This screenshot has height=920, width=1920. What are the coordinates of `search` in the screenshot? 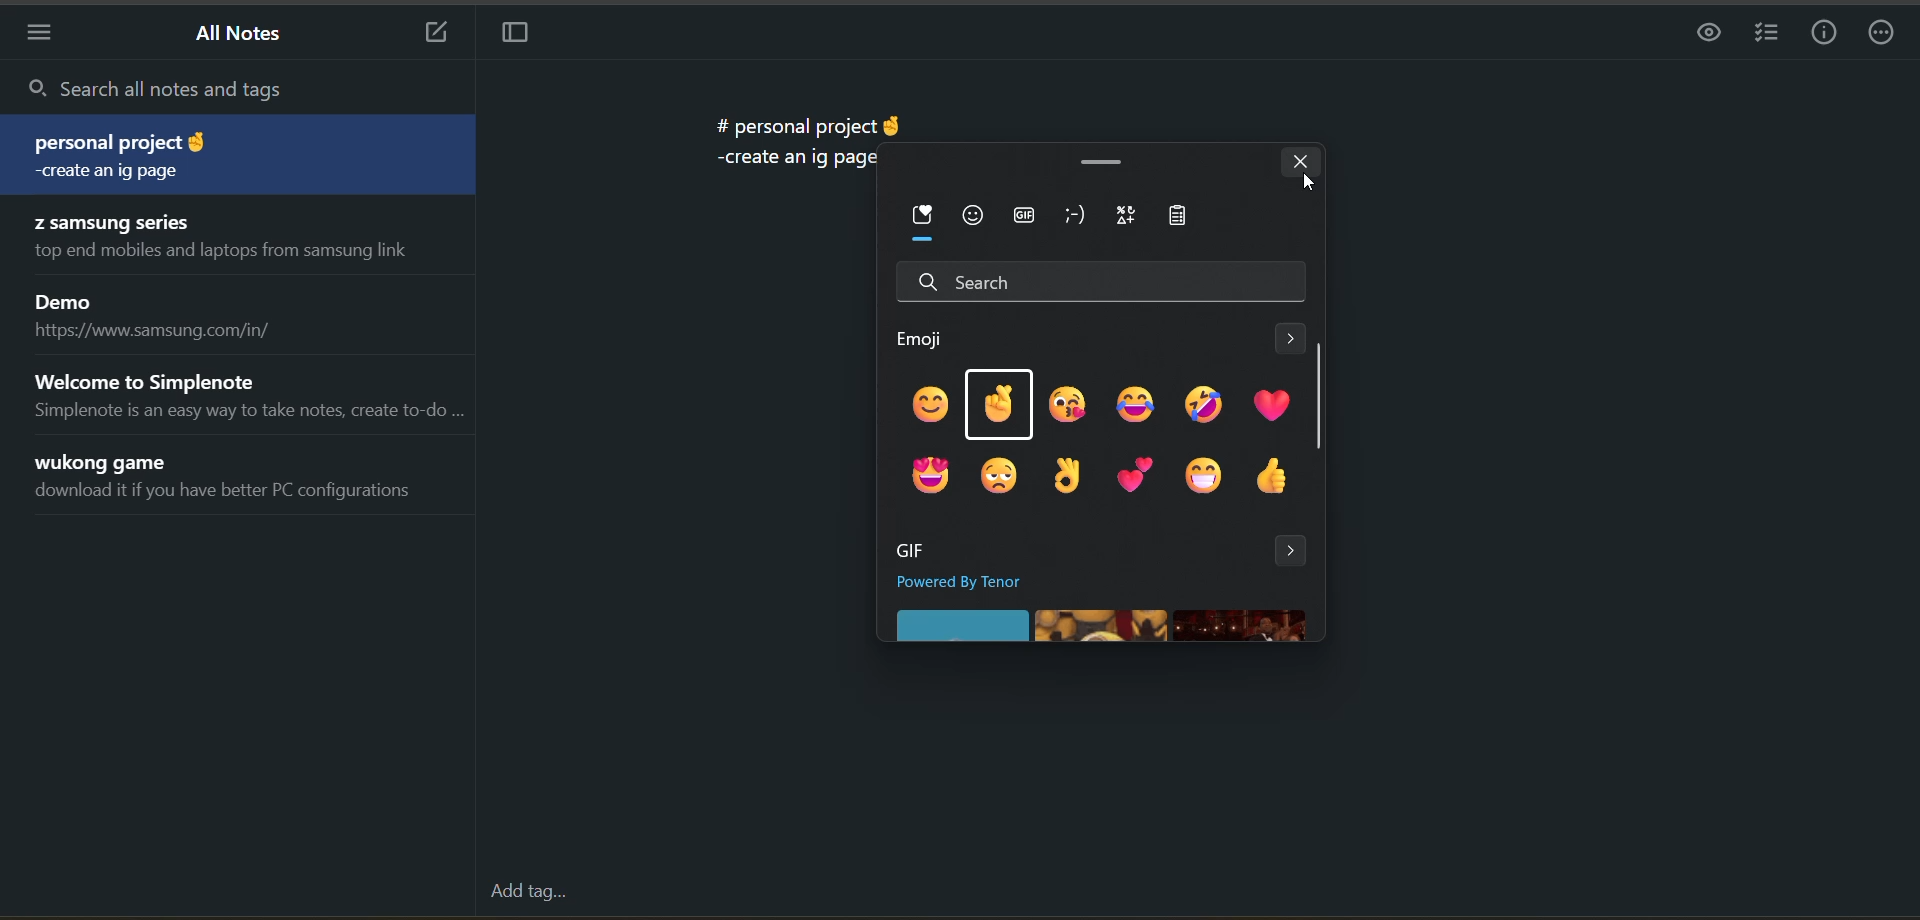 It's located at (1099, 279).